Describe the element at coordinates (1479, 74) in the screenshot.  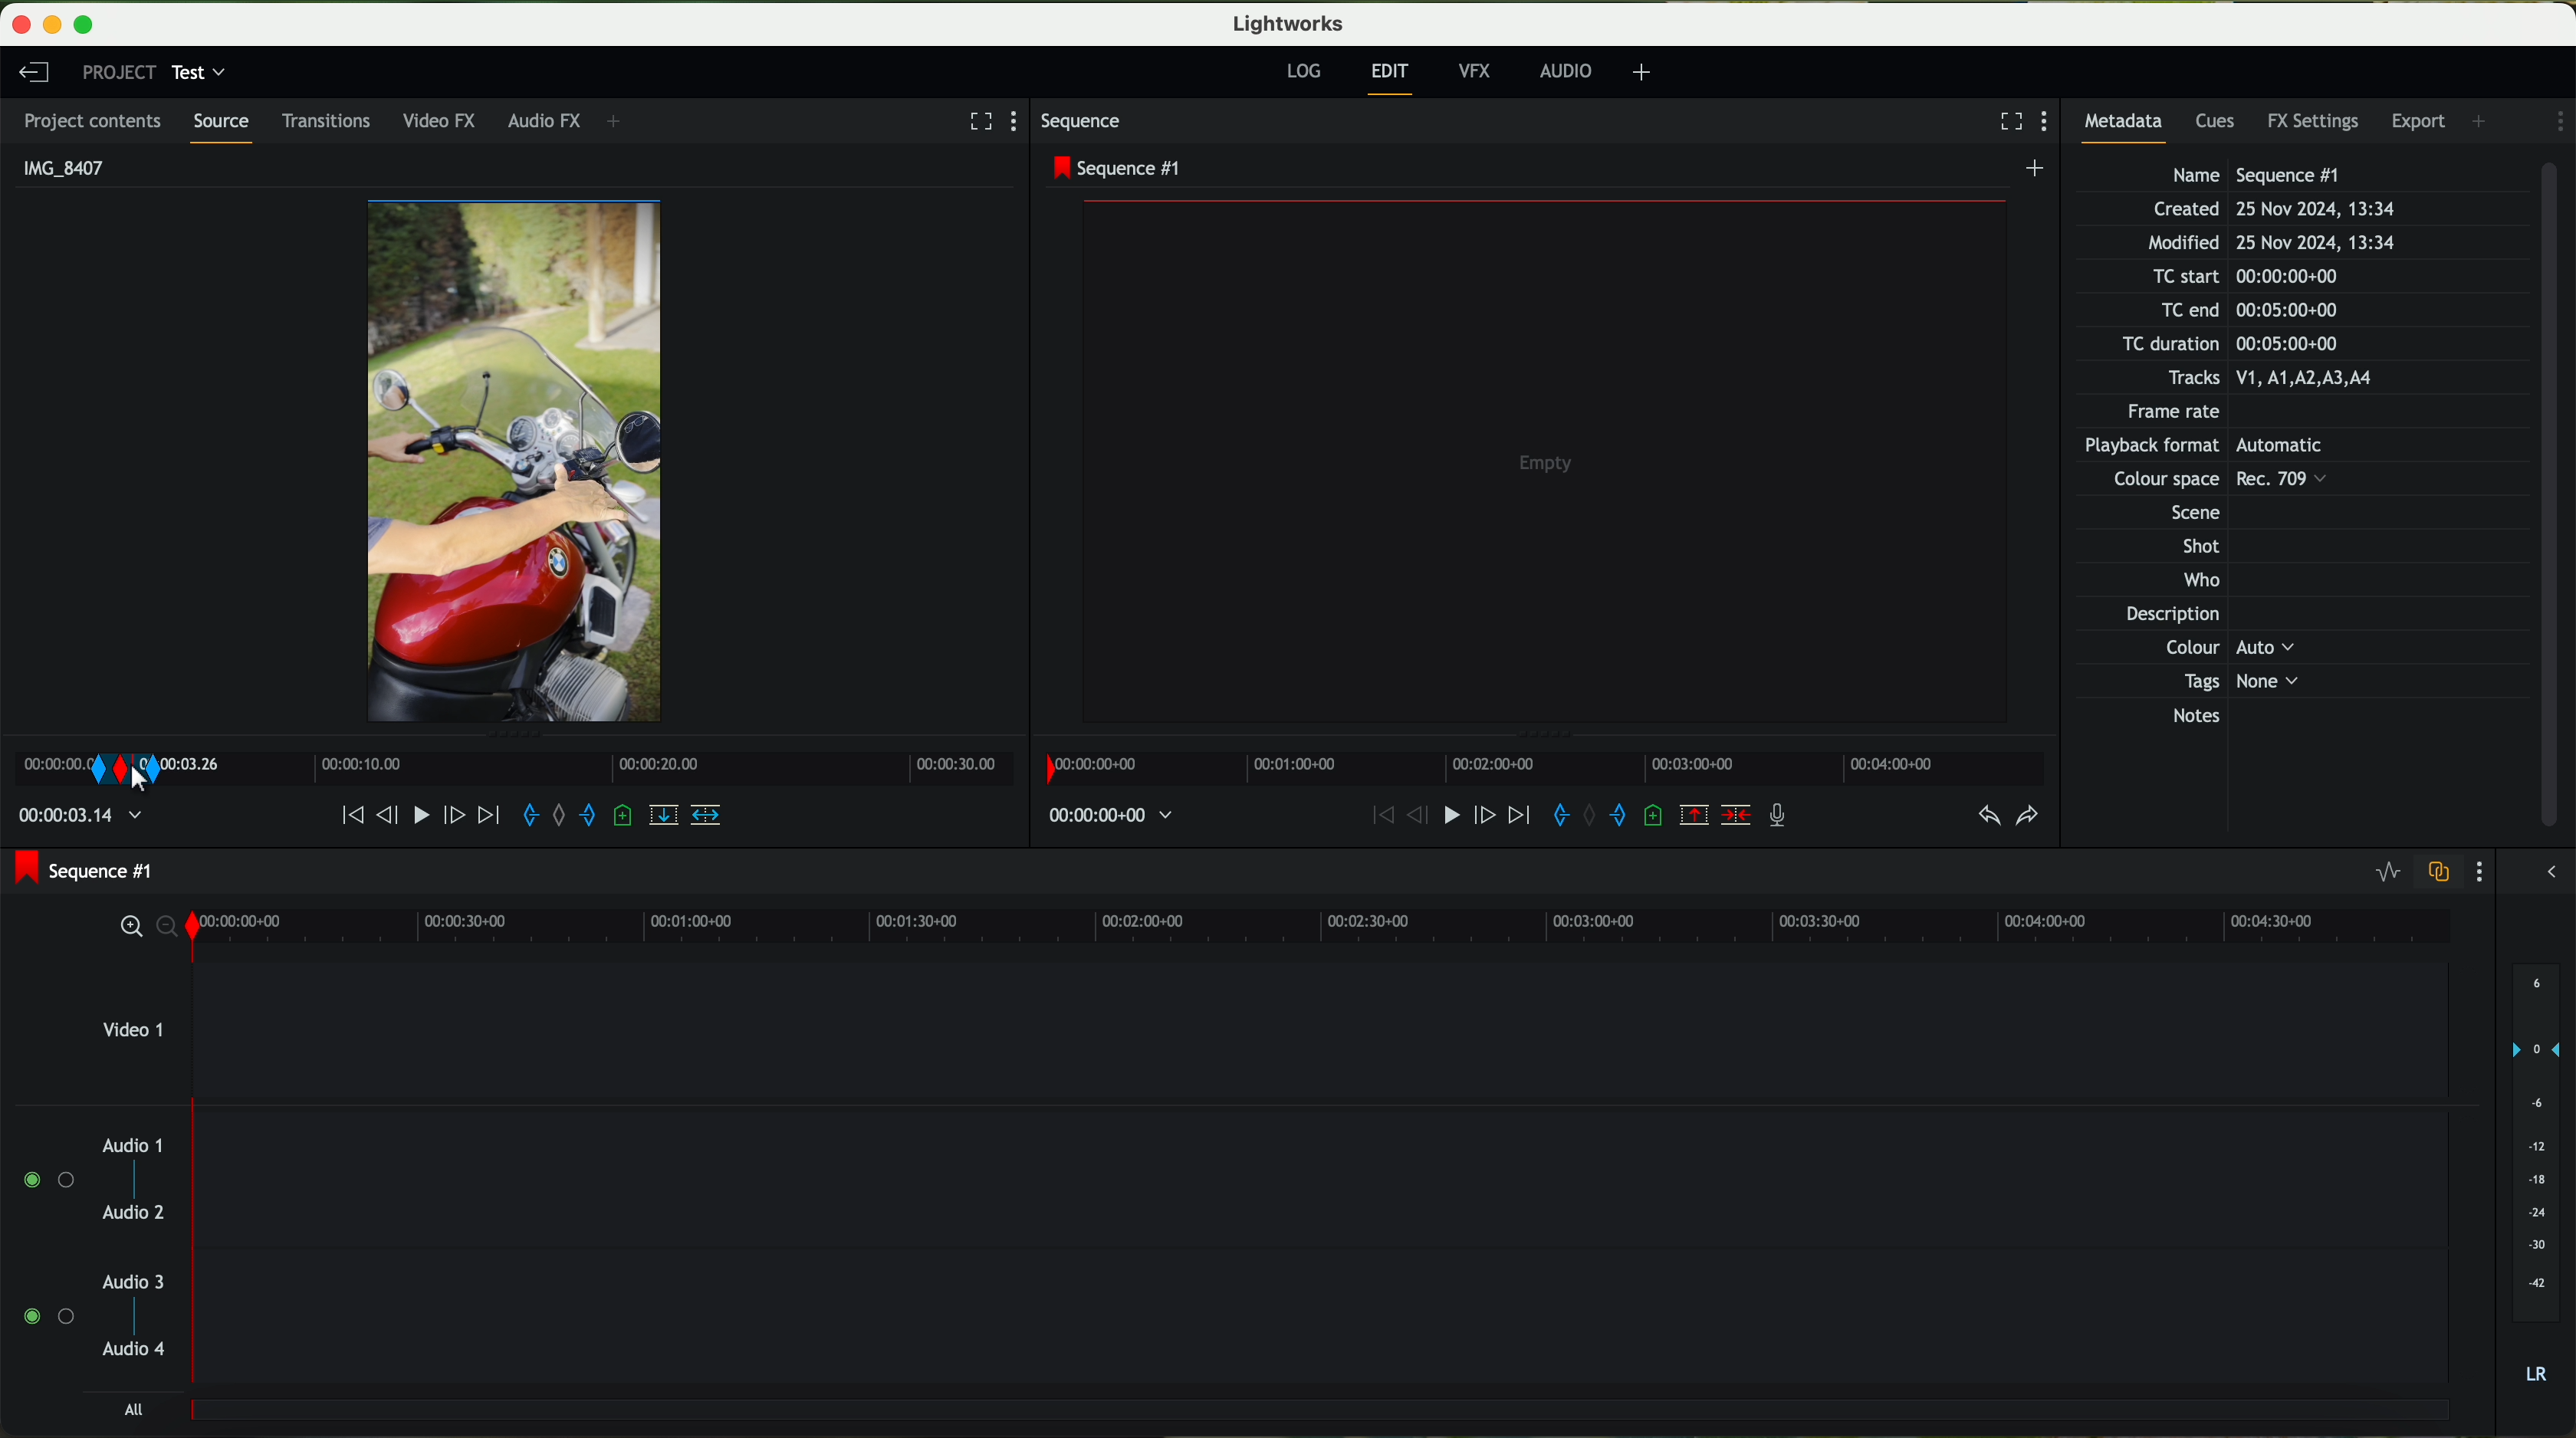
I see `VFX` at that location.